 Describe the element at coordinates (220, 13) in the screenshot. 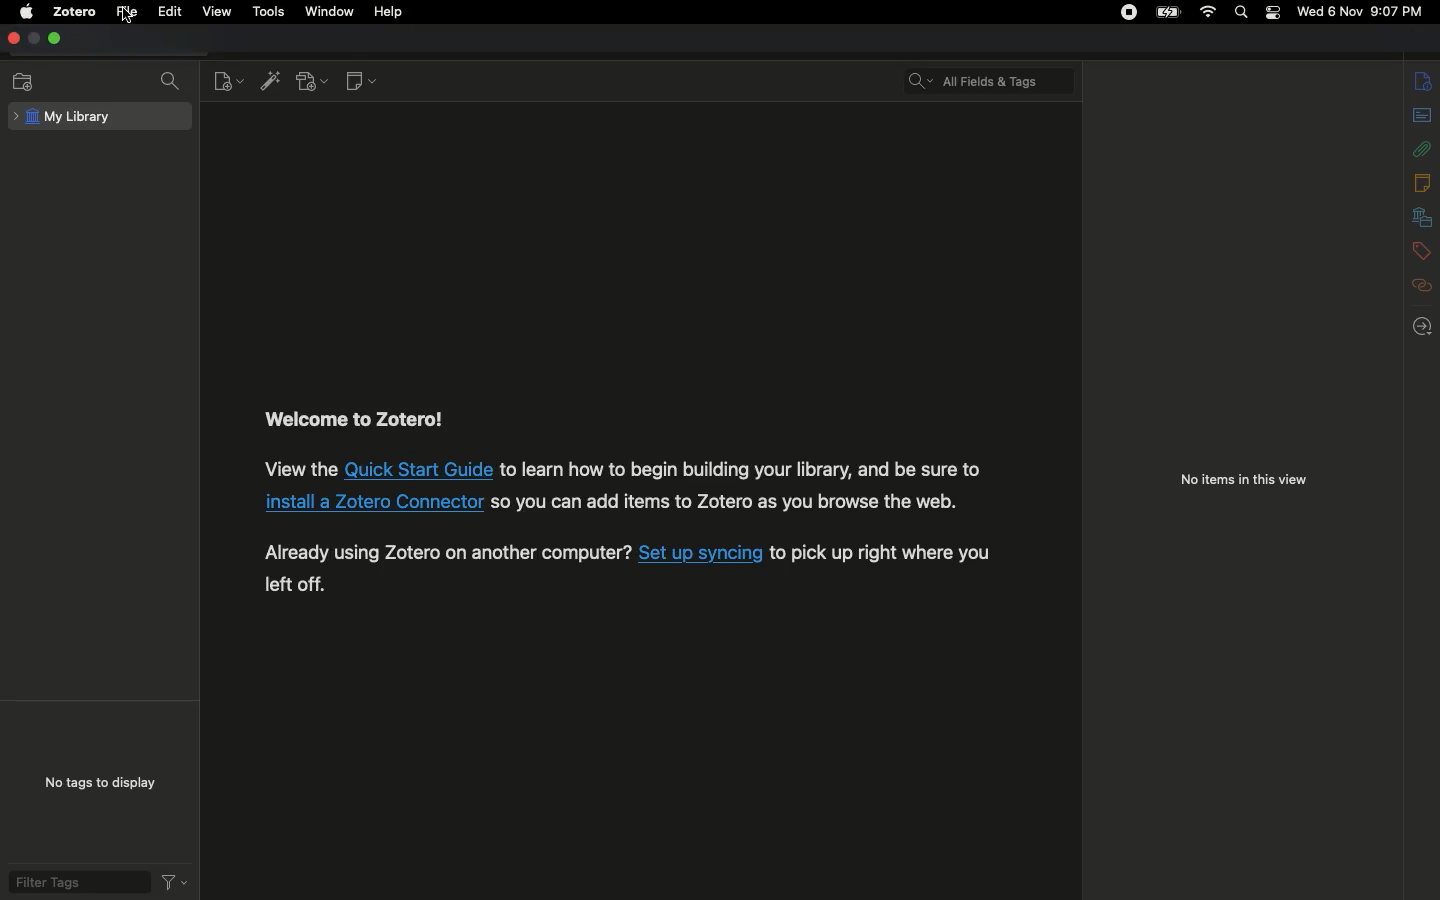

I see `View` at that location.